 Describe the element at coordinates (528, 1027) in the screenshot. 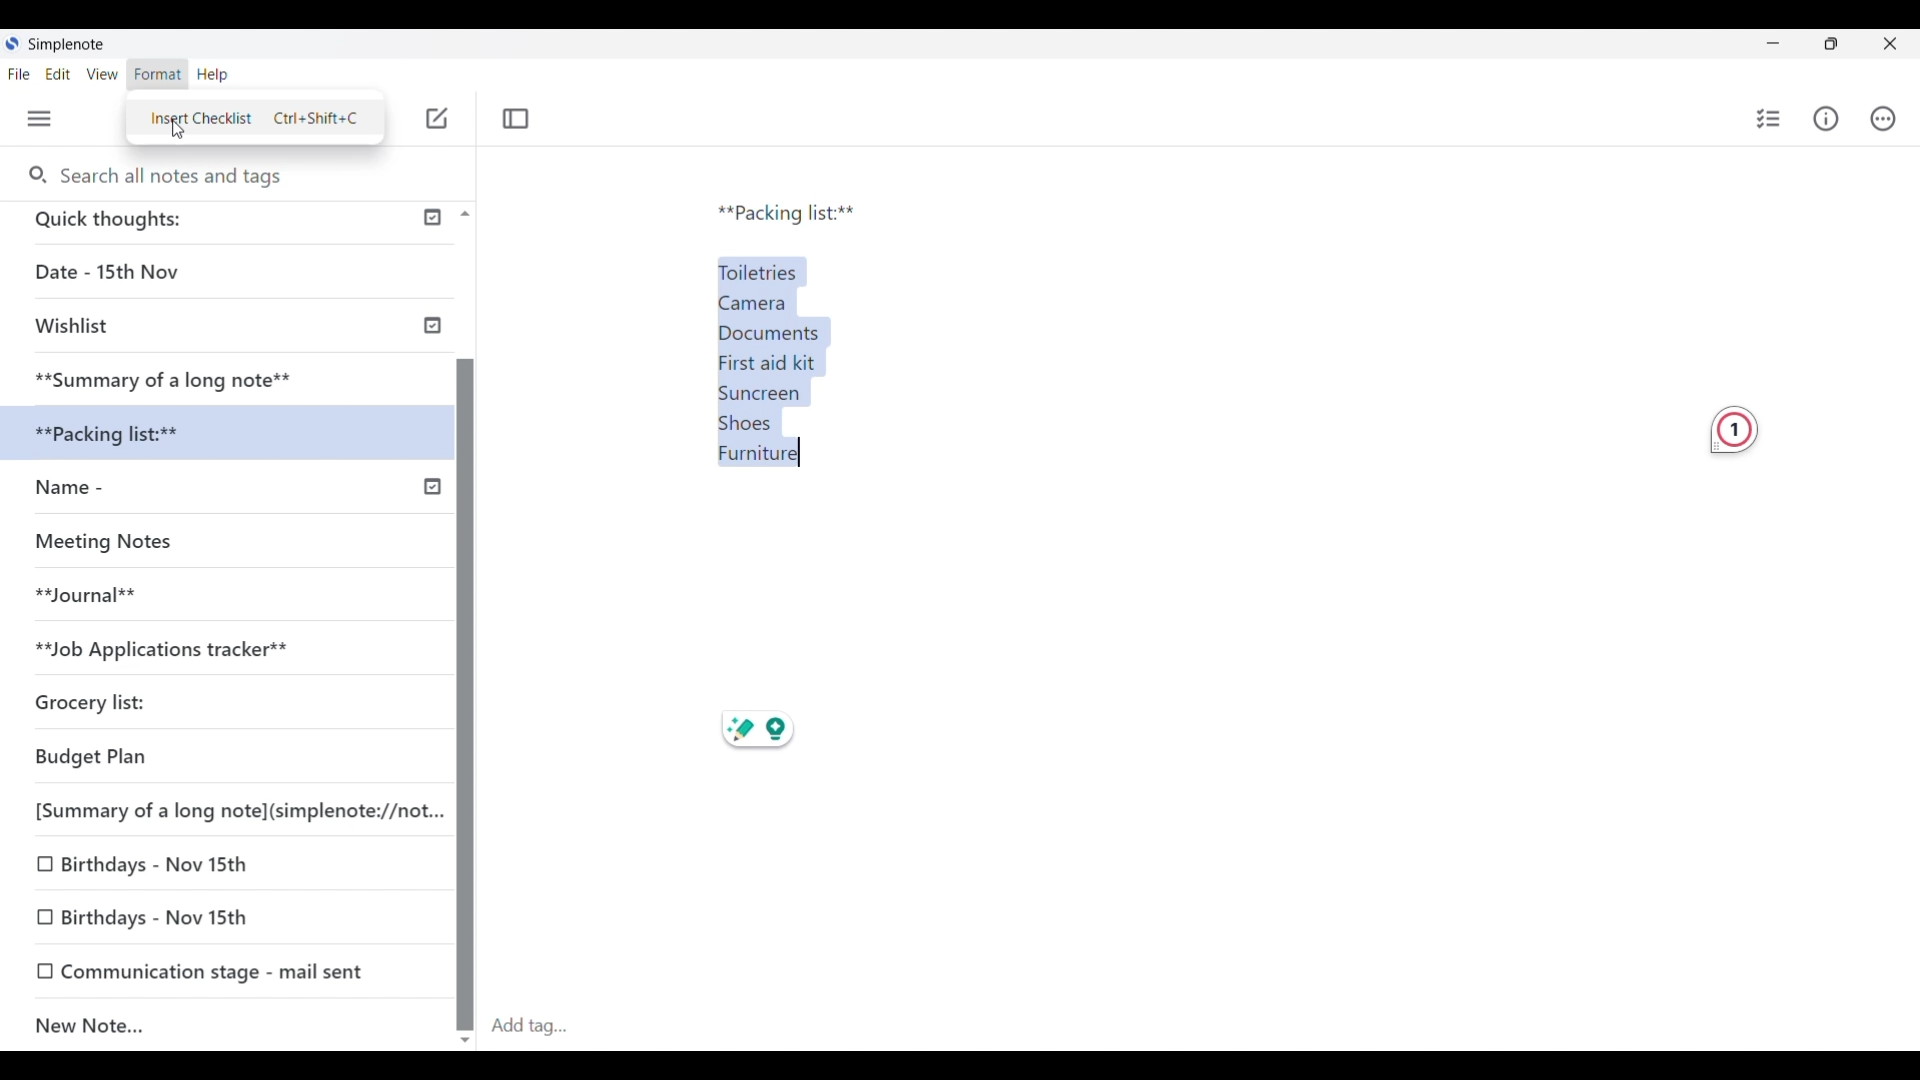

I see `Click to type in tag` at that location.